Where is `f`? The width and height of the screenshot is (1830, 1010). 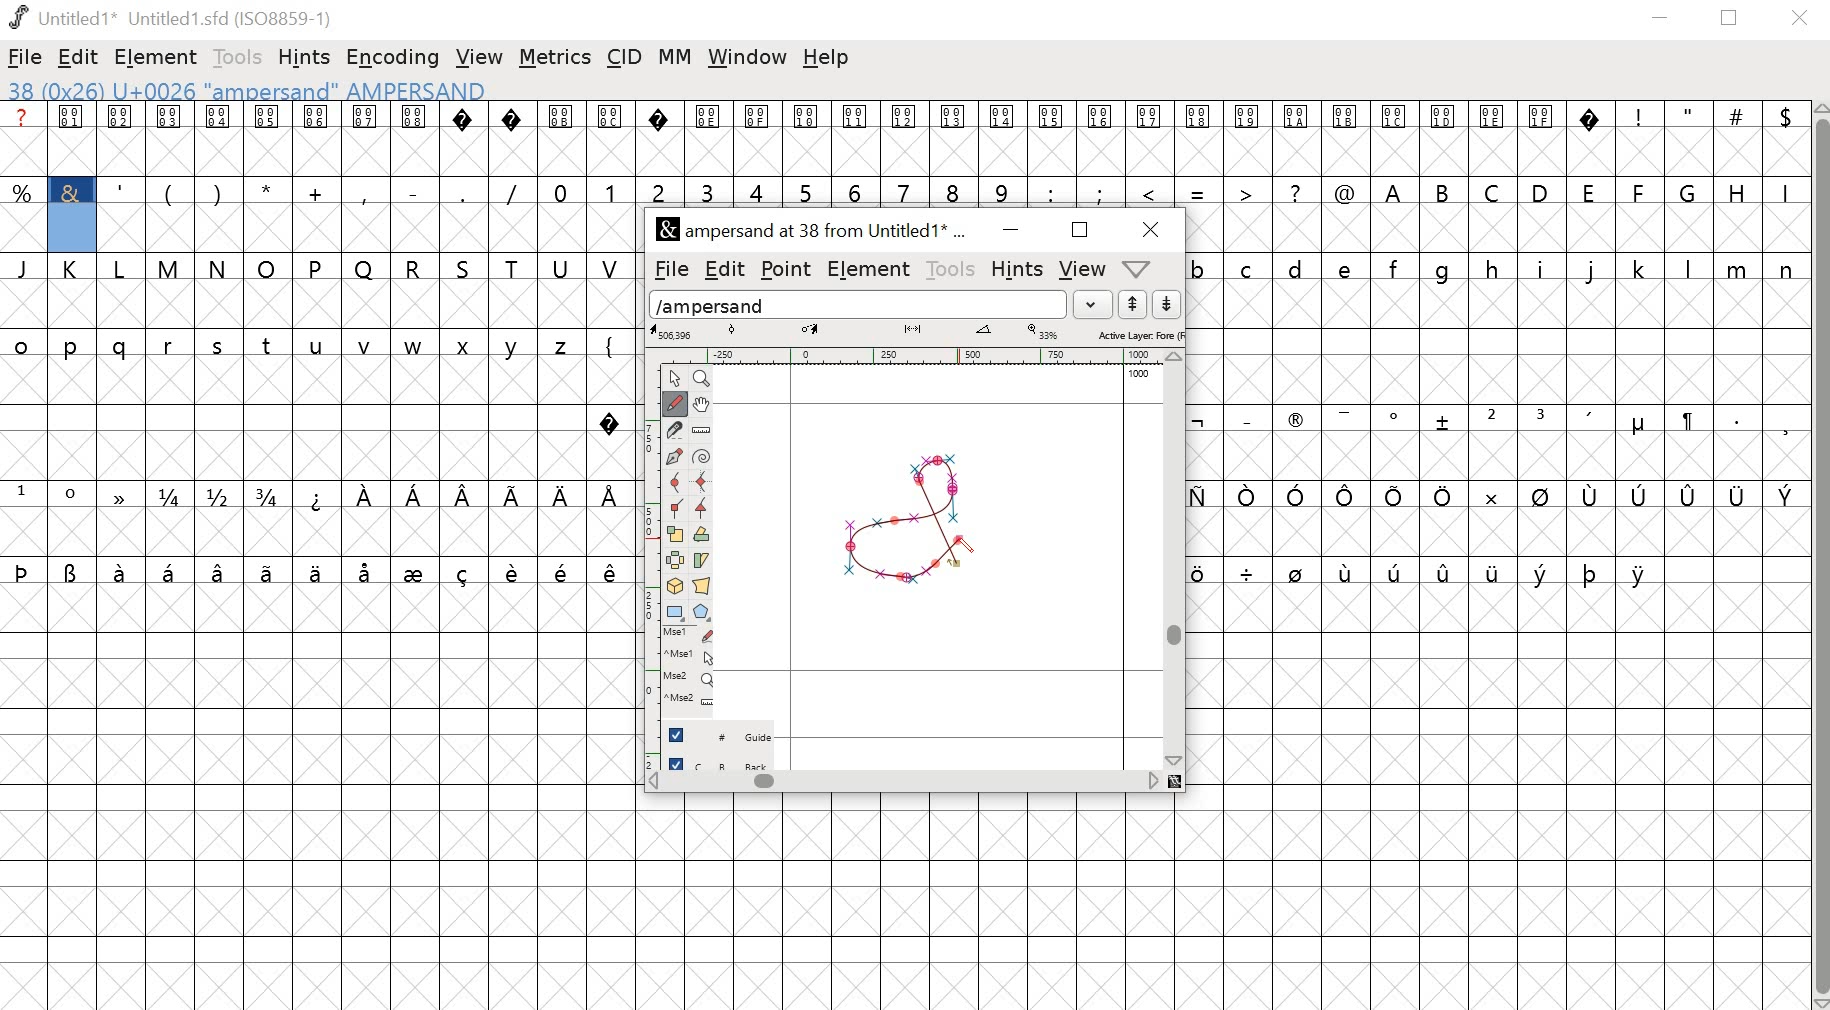 f is located at coordinates (1398, 267).